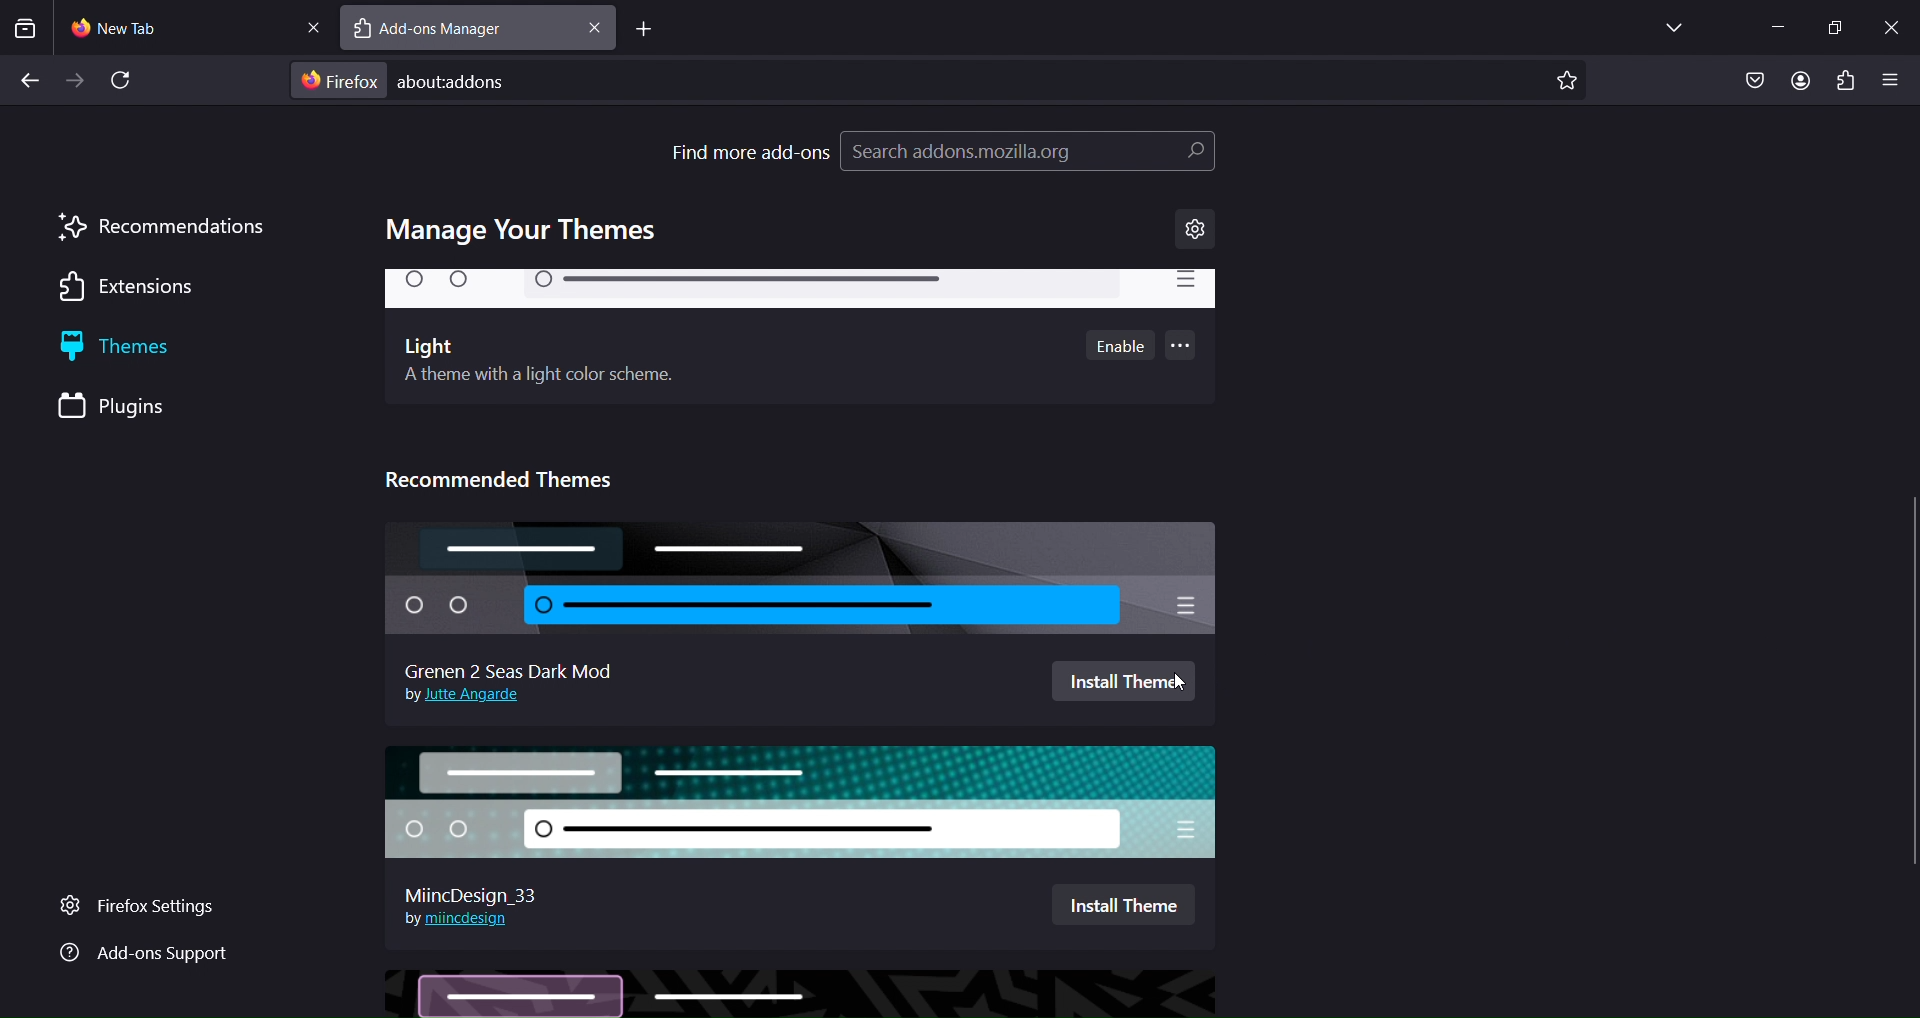 Image resolution: width=1920 pixels, height=1018 pixels. I want to click on Light A theme with a light color scheme., so click(540, 364).